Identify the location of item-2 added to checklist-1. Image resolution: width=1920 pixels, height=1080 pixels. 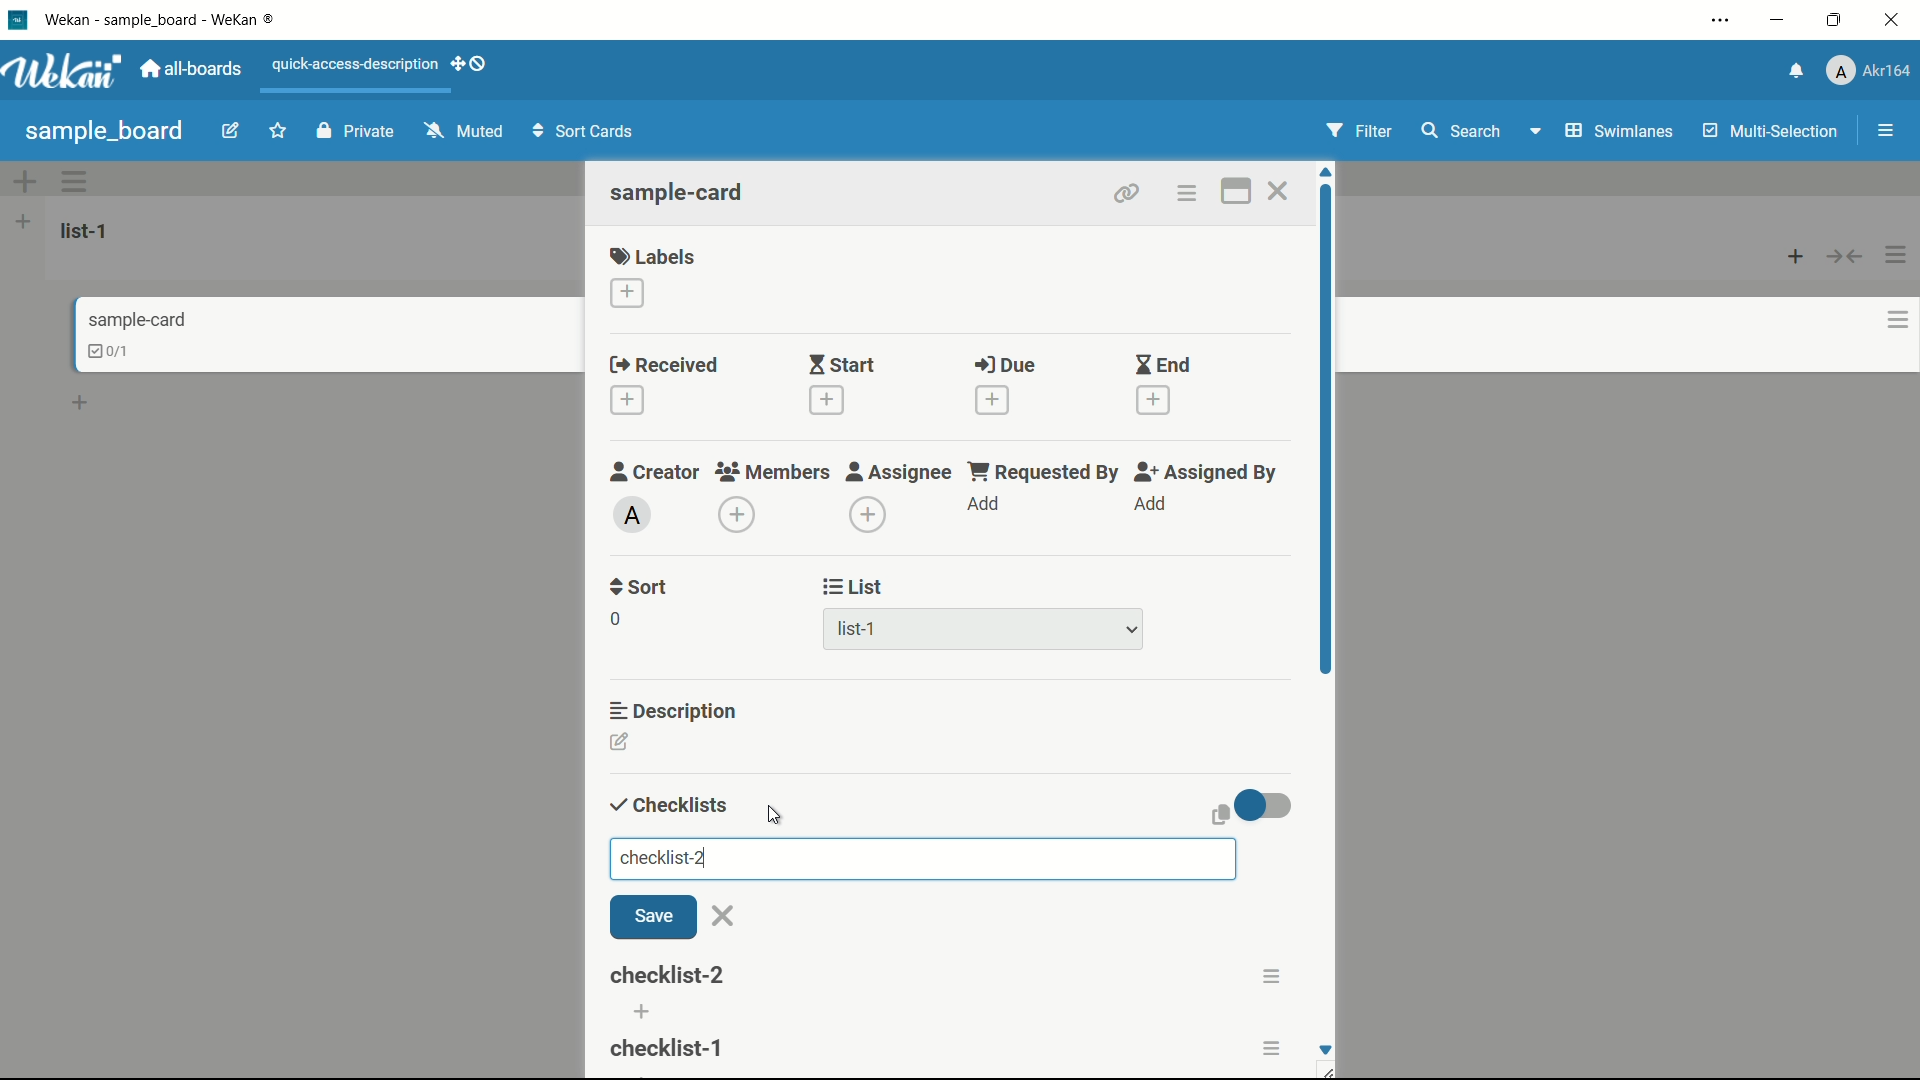
(668, 1046).